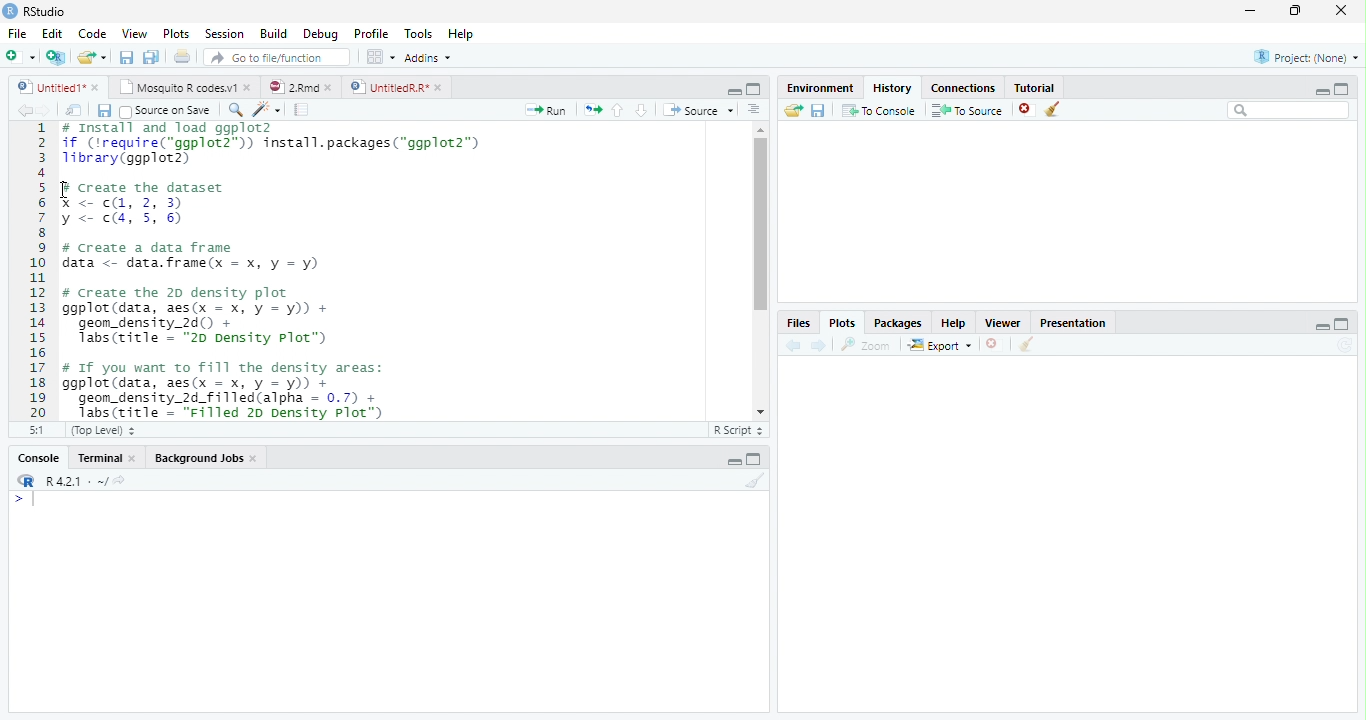 Image resolution: width=1366 pixels, height=720 pixels. I want to click on Debug, so click(321, 35).